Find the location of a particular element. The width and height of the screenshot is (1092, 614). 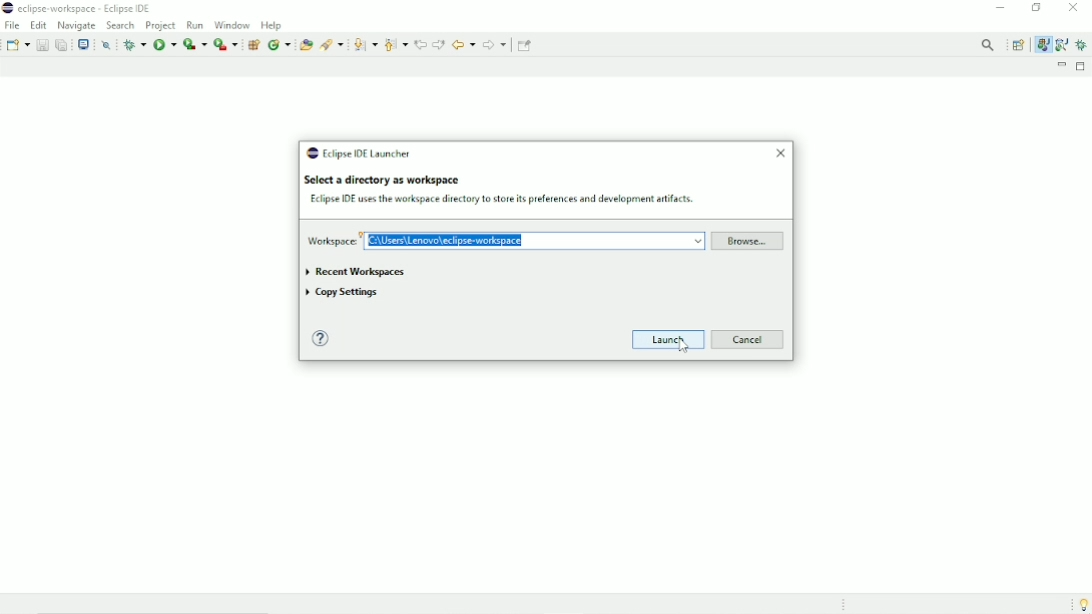

Logo is located at coordinates (7, 8).